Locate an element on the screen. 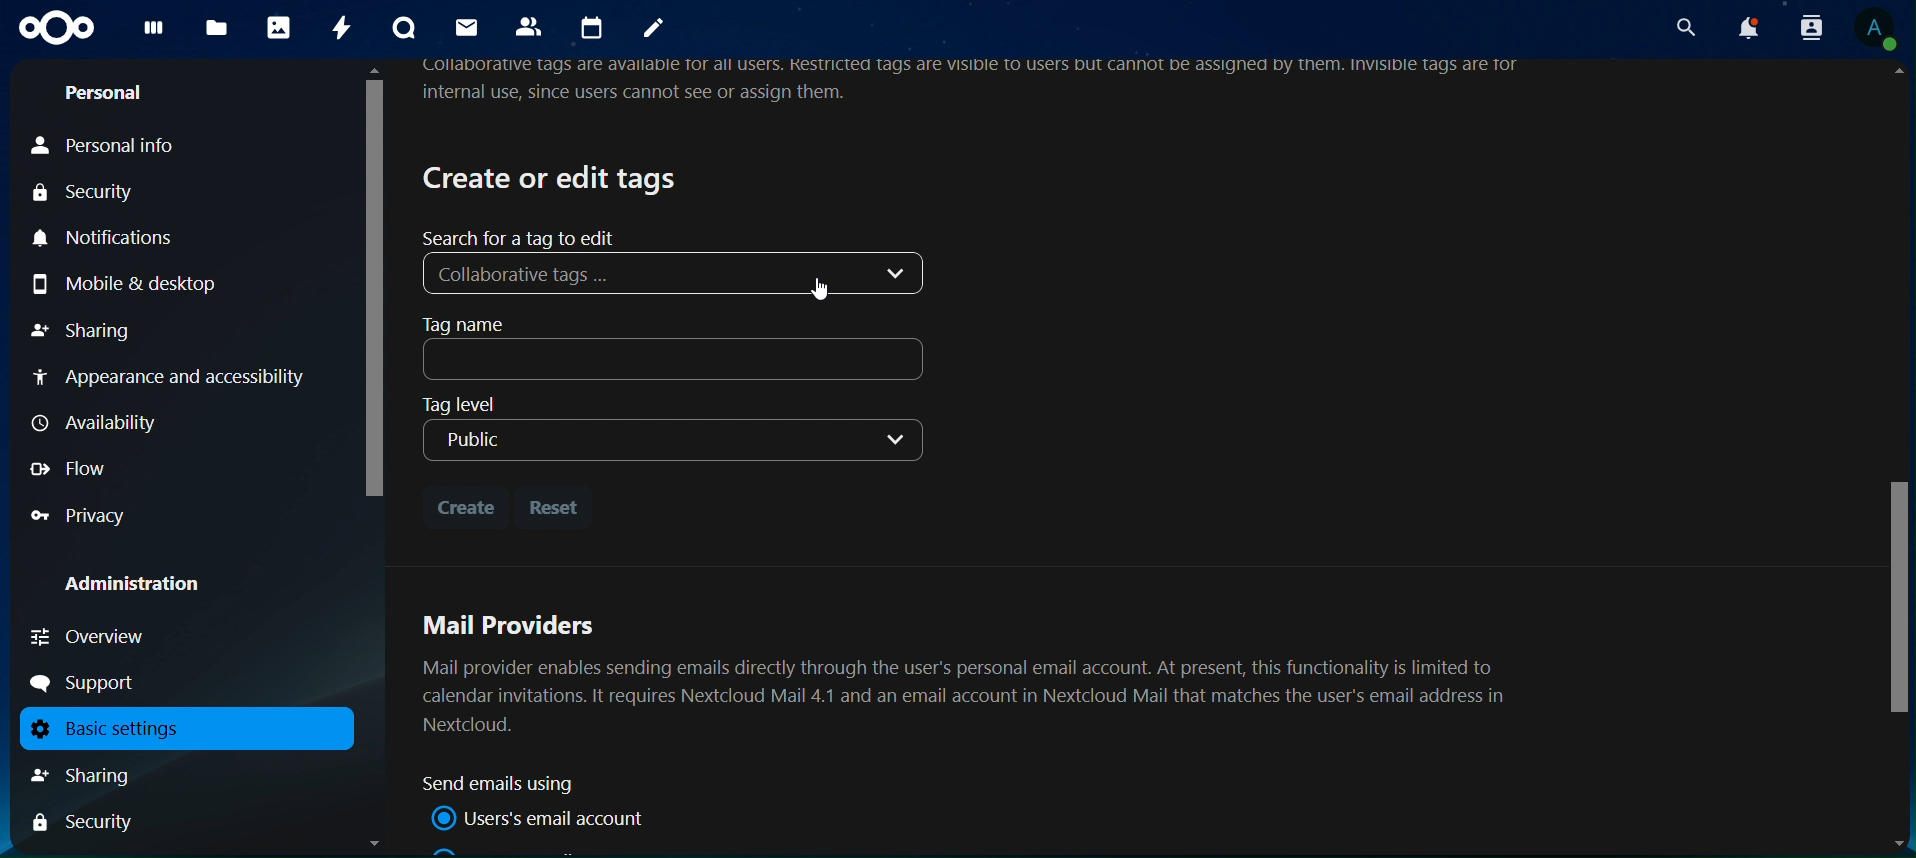  appearance and accessibility is located at coordinates (172, 380).